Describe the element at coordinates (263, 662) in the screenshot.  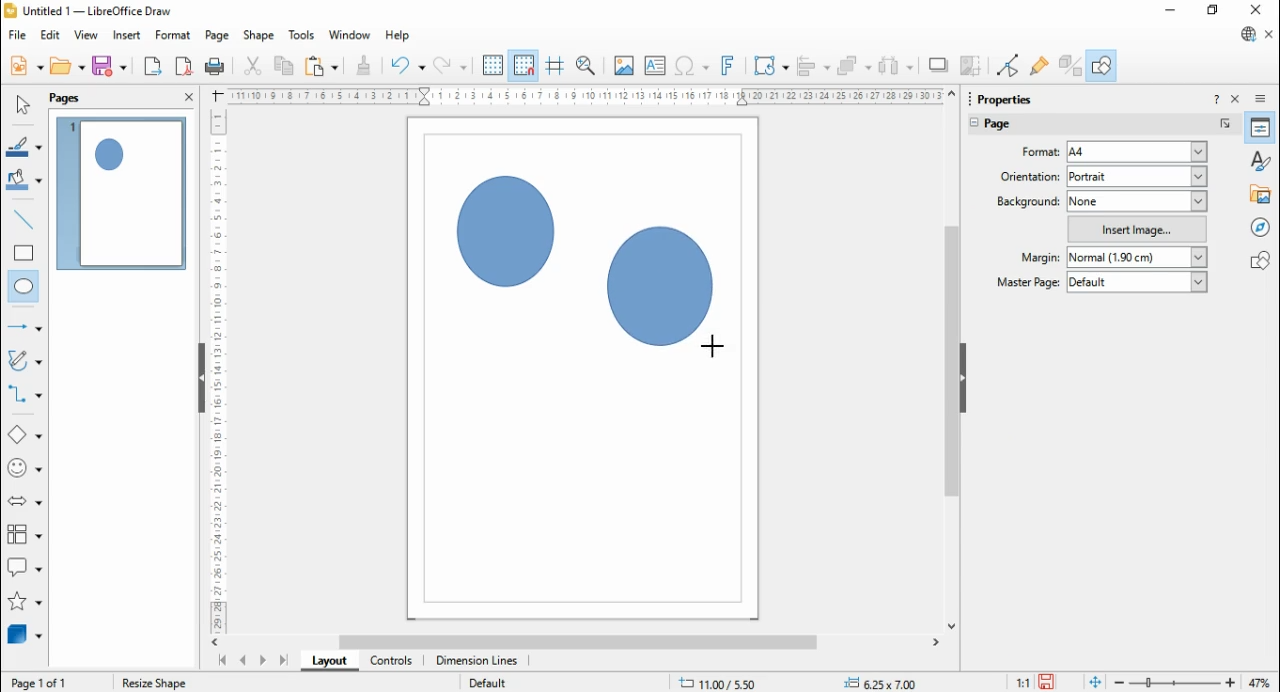
I see `next page` at that location.